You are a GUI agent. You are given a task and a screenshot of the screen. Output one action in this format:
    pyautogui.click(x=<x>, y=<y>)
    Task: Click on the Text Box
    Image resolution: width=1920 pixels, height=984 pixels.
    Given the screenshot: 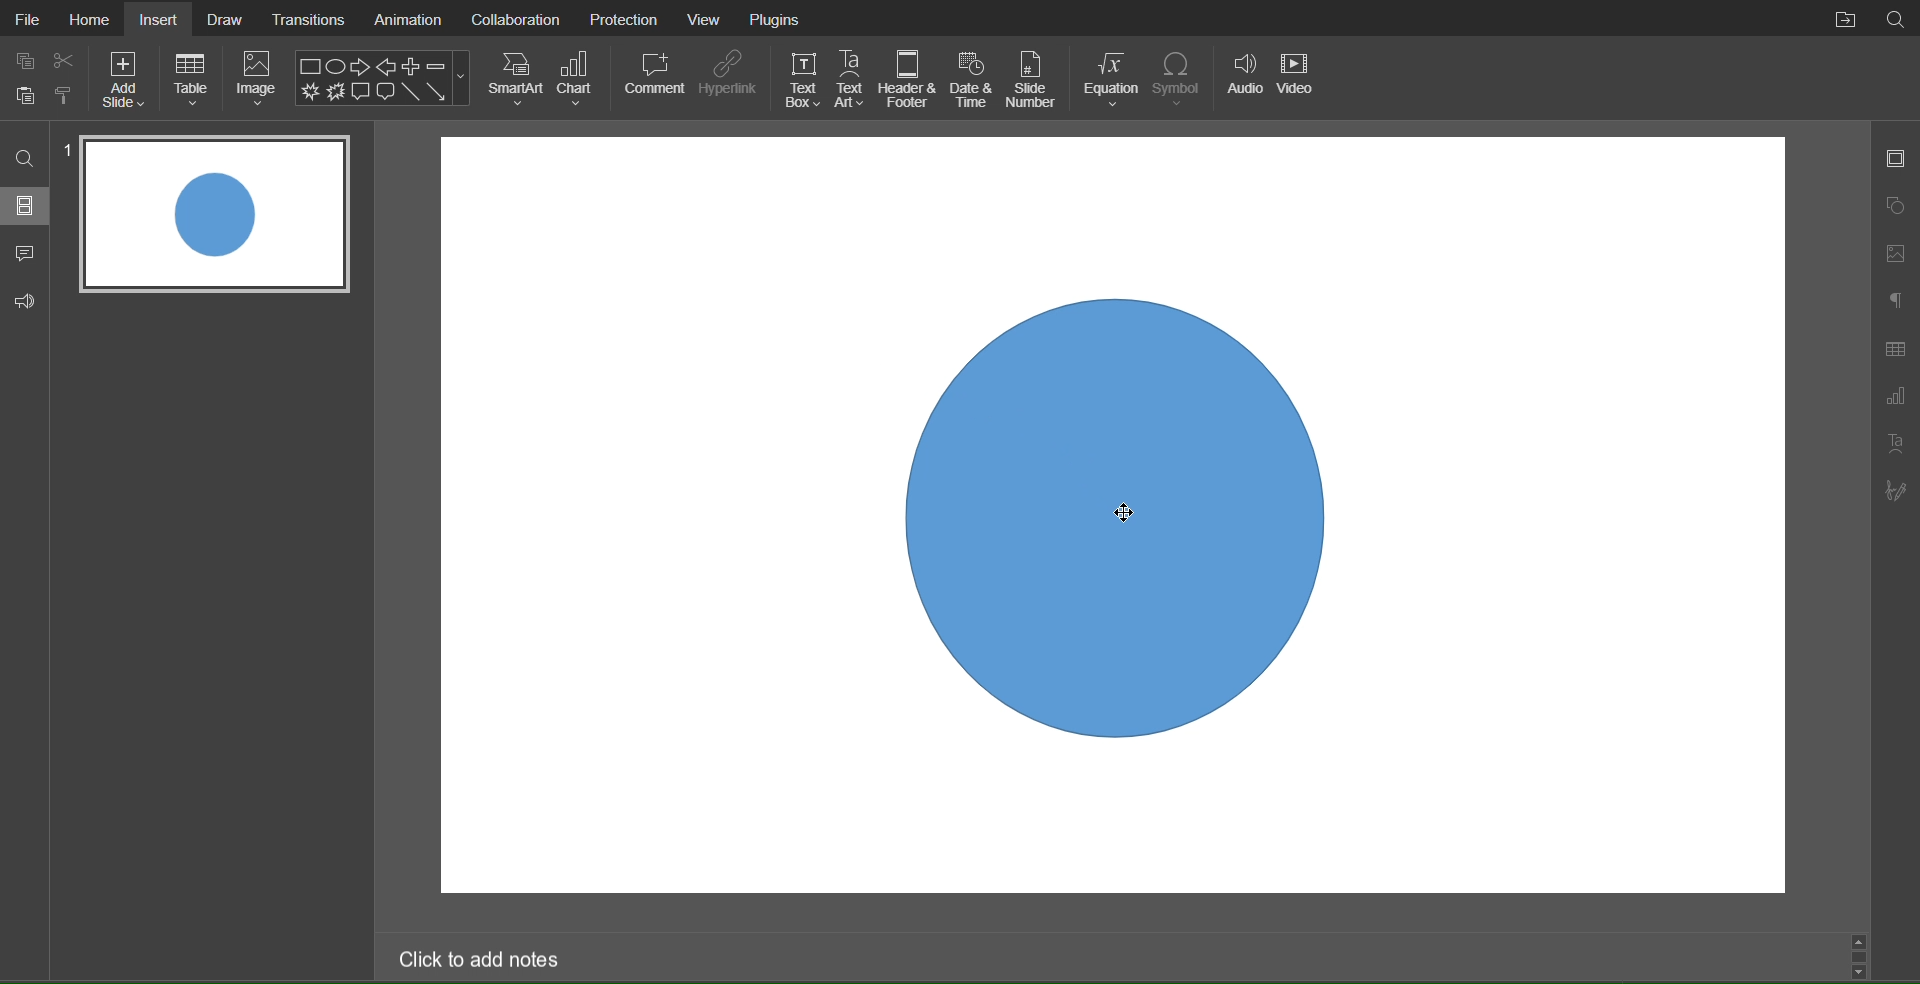 What is the action you would take?
    pyautogui.click(x=802, y=78)
    